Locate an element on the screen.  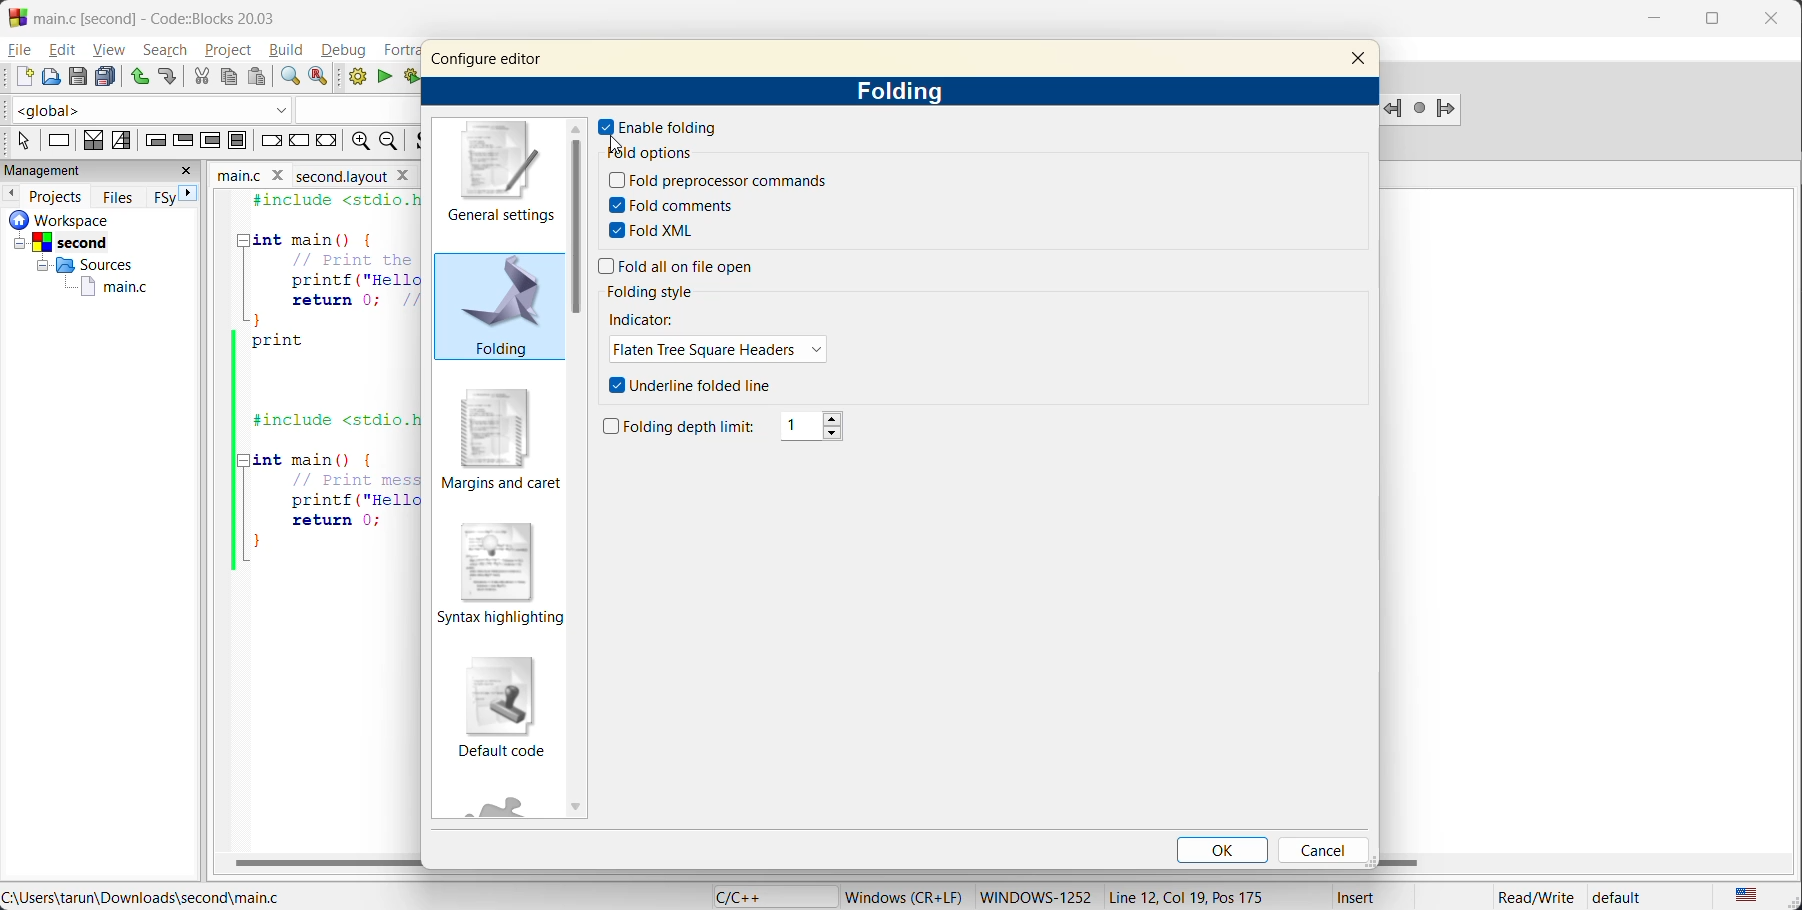
vertical scroll bar is located at coordinates (579, 226).